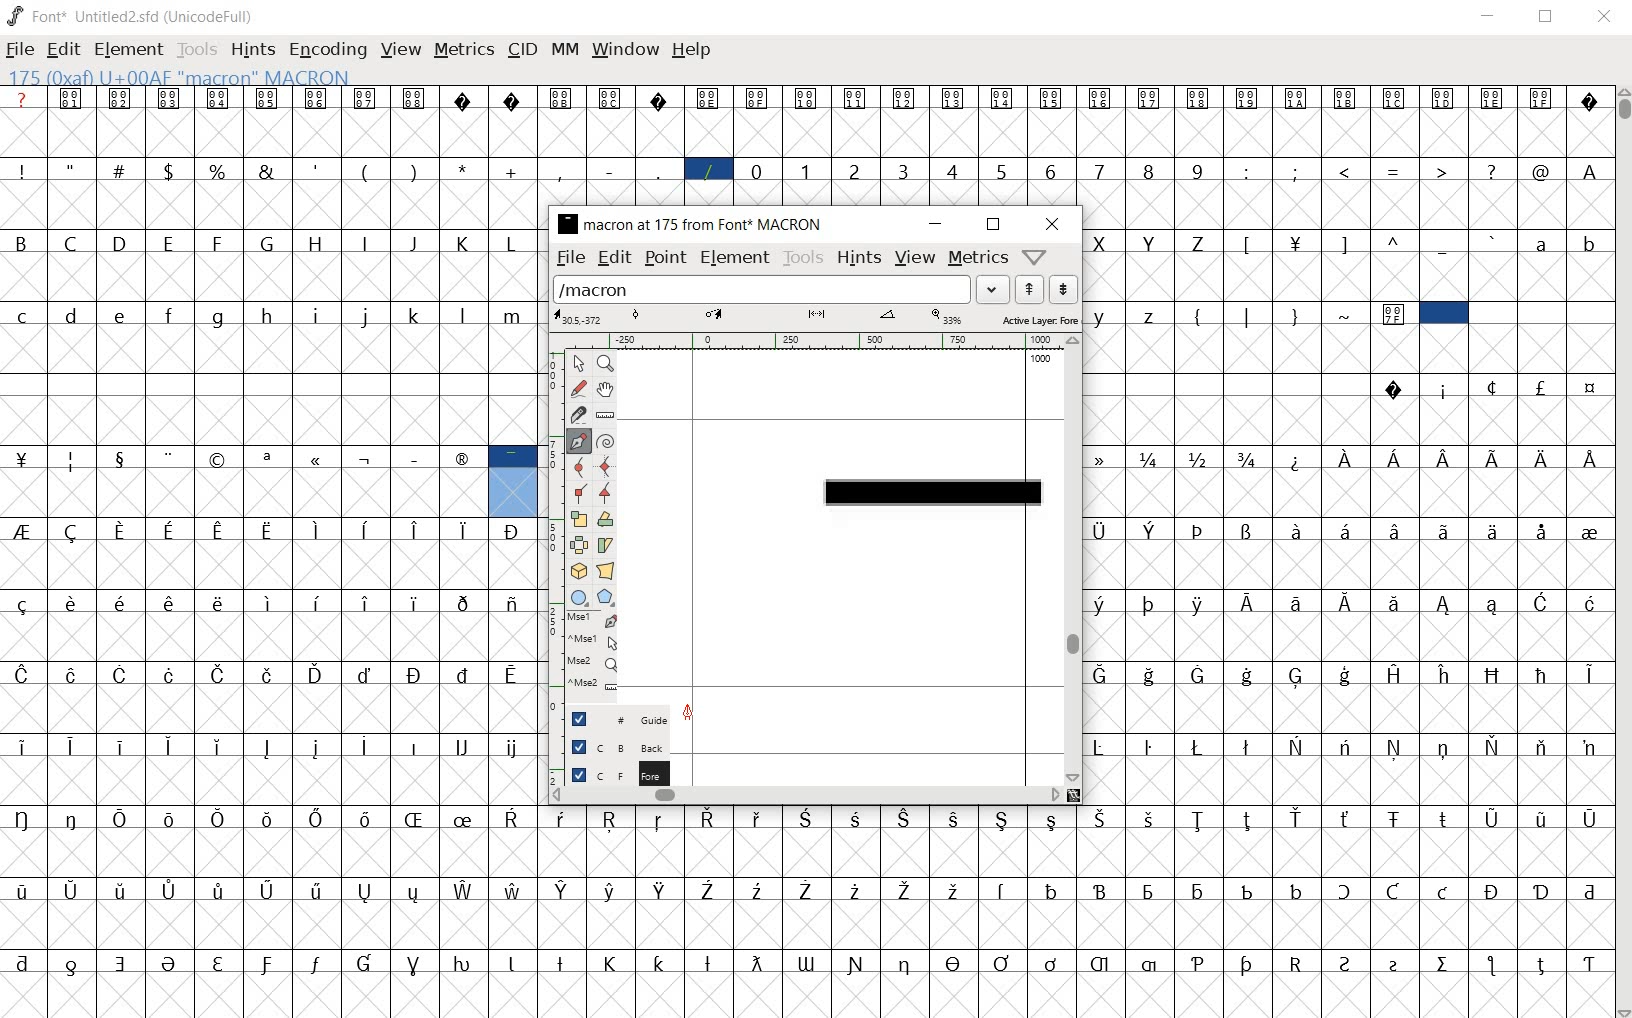 This screenshot has height=1018, width=1632. What do you see at coordinates (222, 745) in the screenshot?
I see `Symbol` at bounding box center [222, 745].